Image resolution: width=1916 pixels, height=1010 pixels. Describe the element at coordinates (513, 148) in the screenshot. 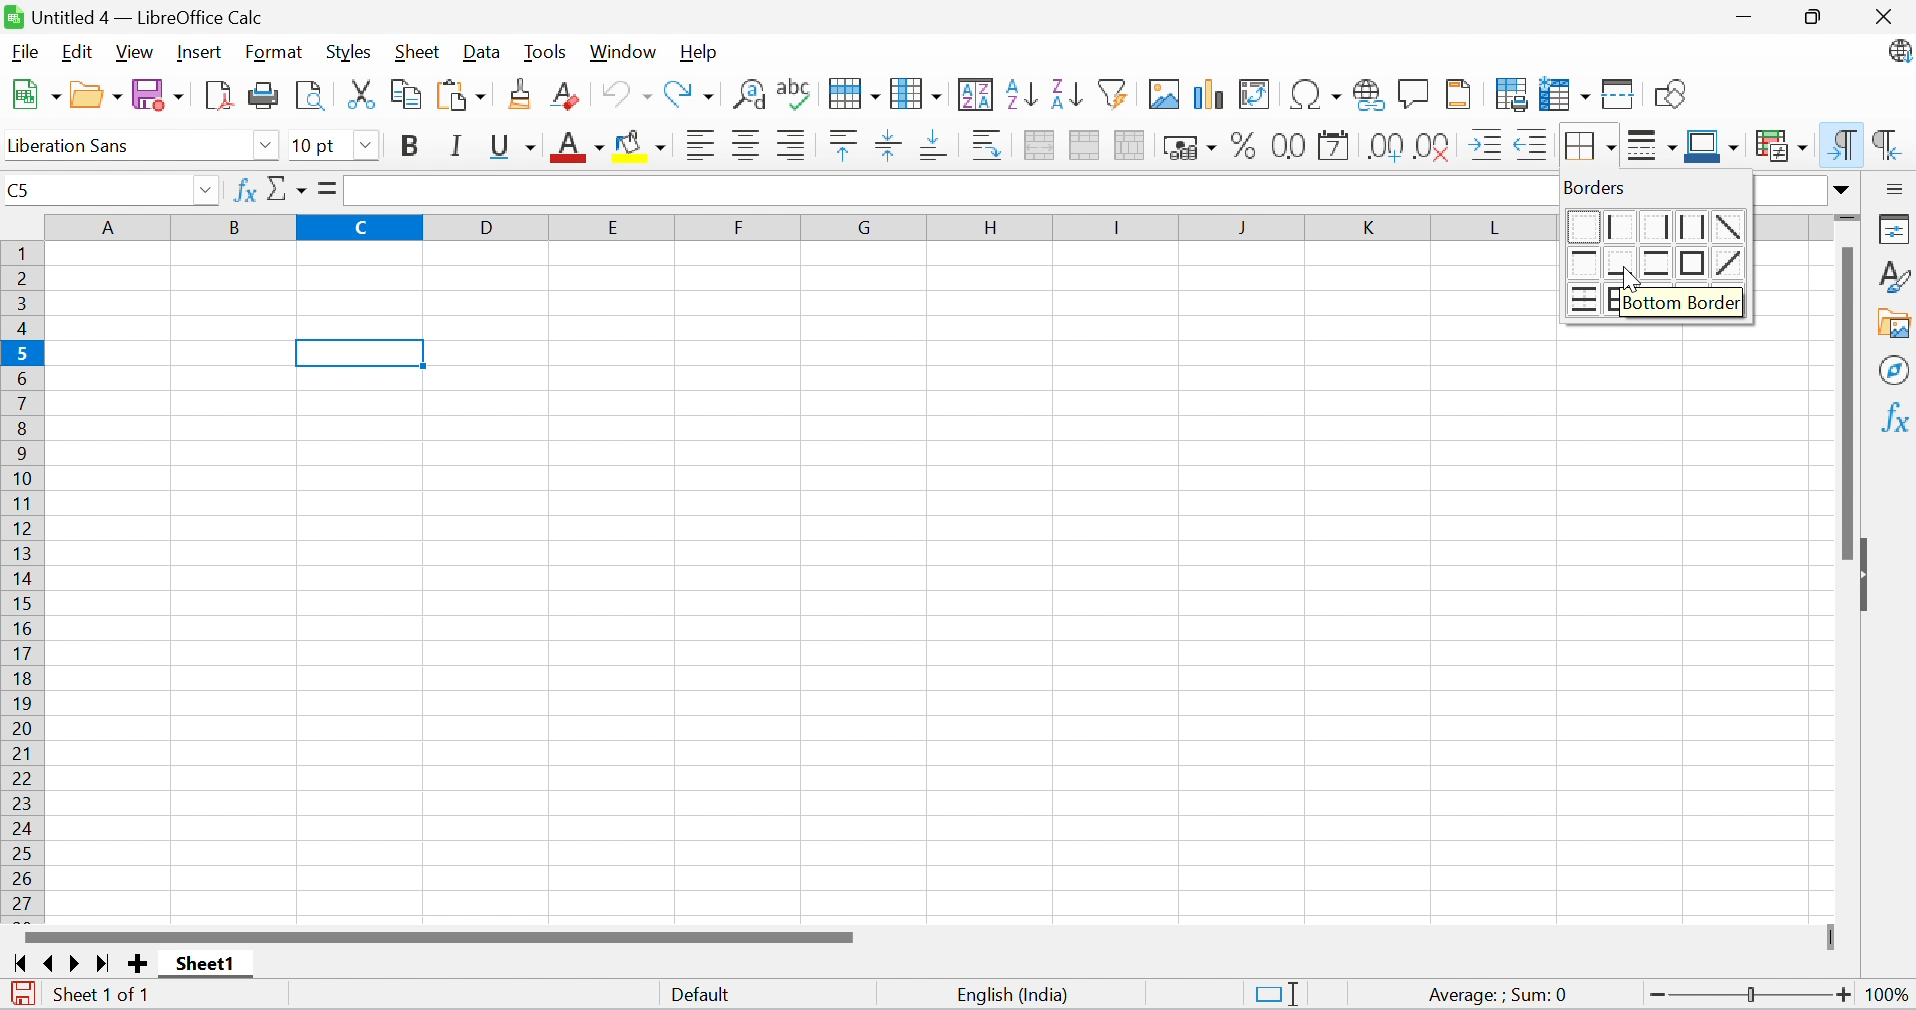

I see `Underline` at that location.